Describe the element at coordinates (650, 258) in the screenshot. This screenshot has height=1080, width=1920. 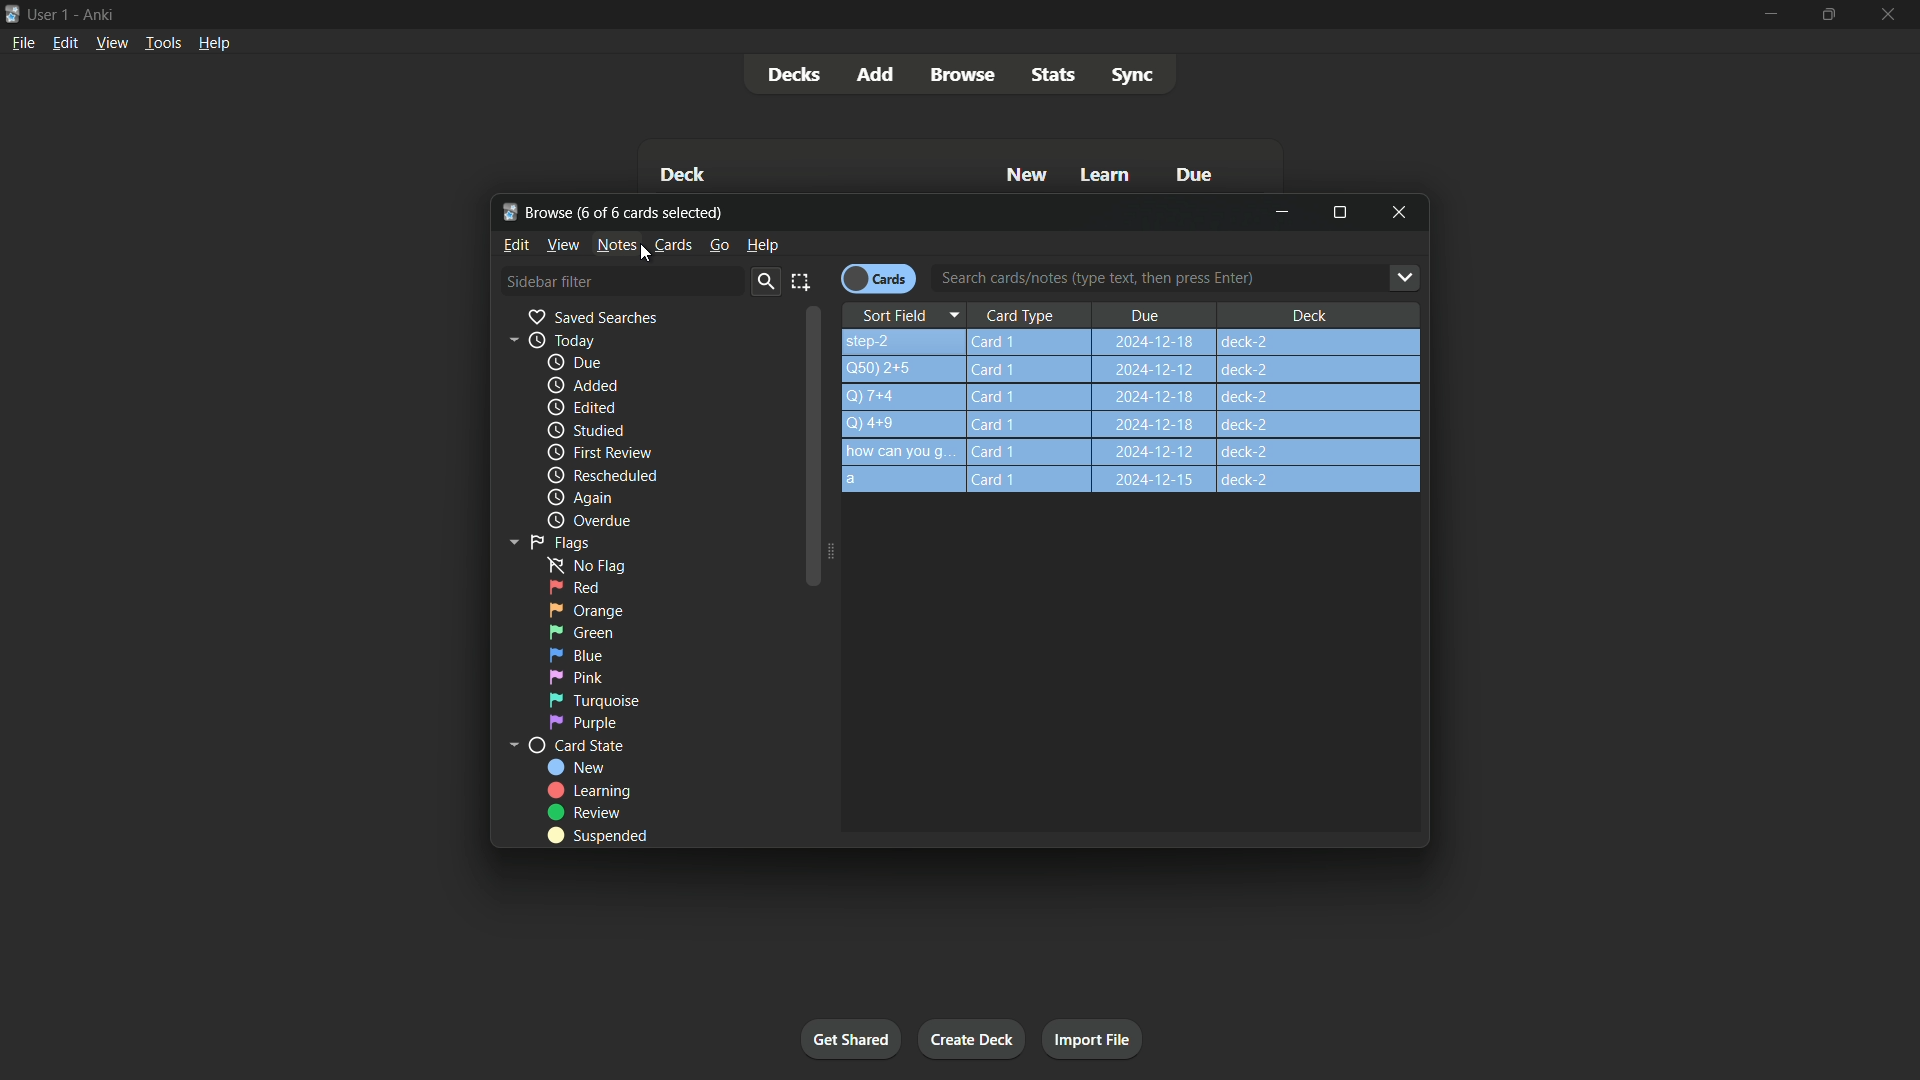
I see `Cursor` at that location.